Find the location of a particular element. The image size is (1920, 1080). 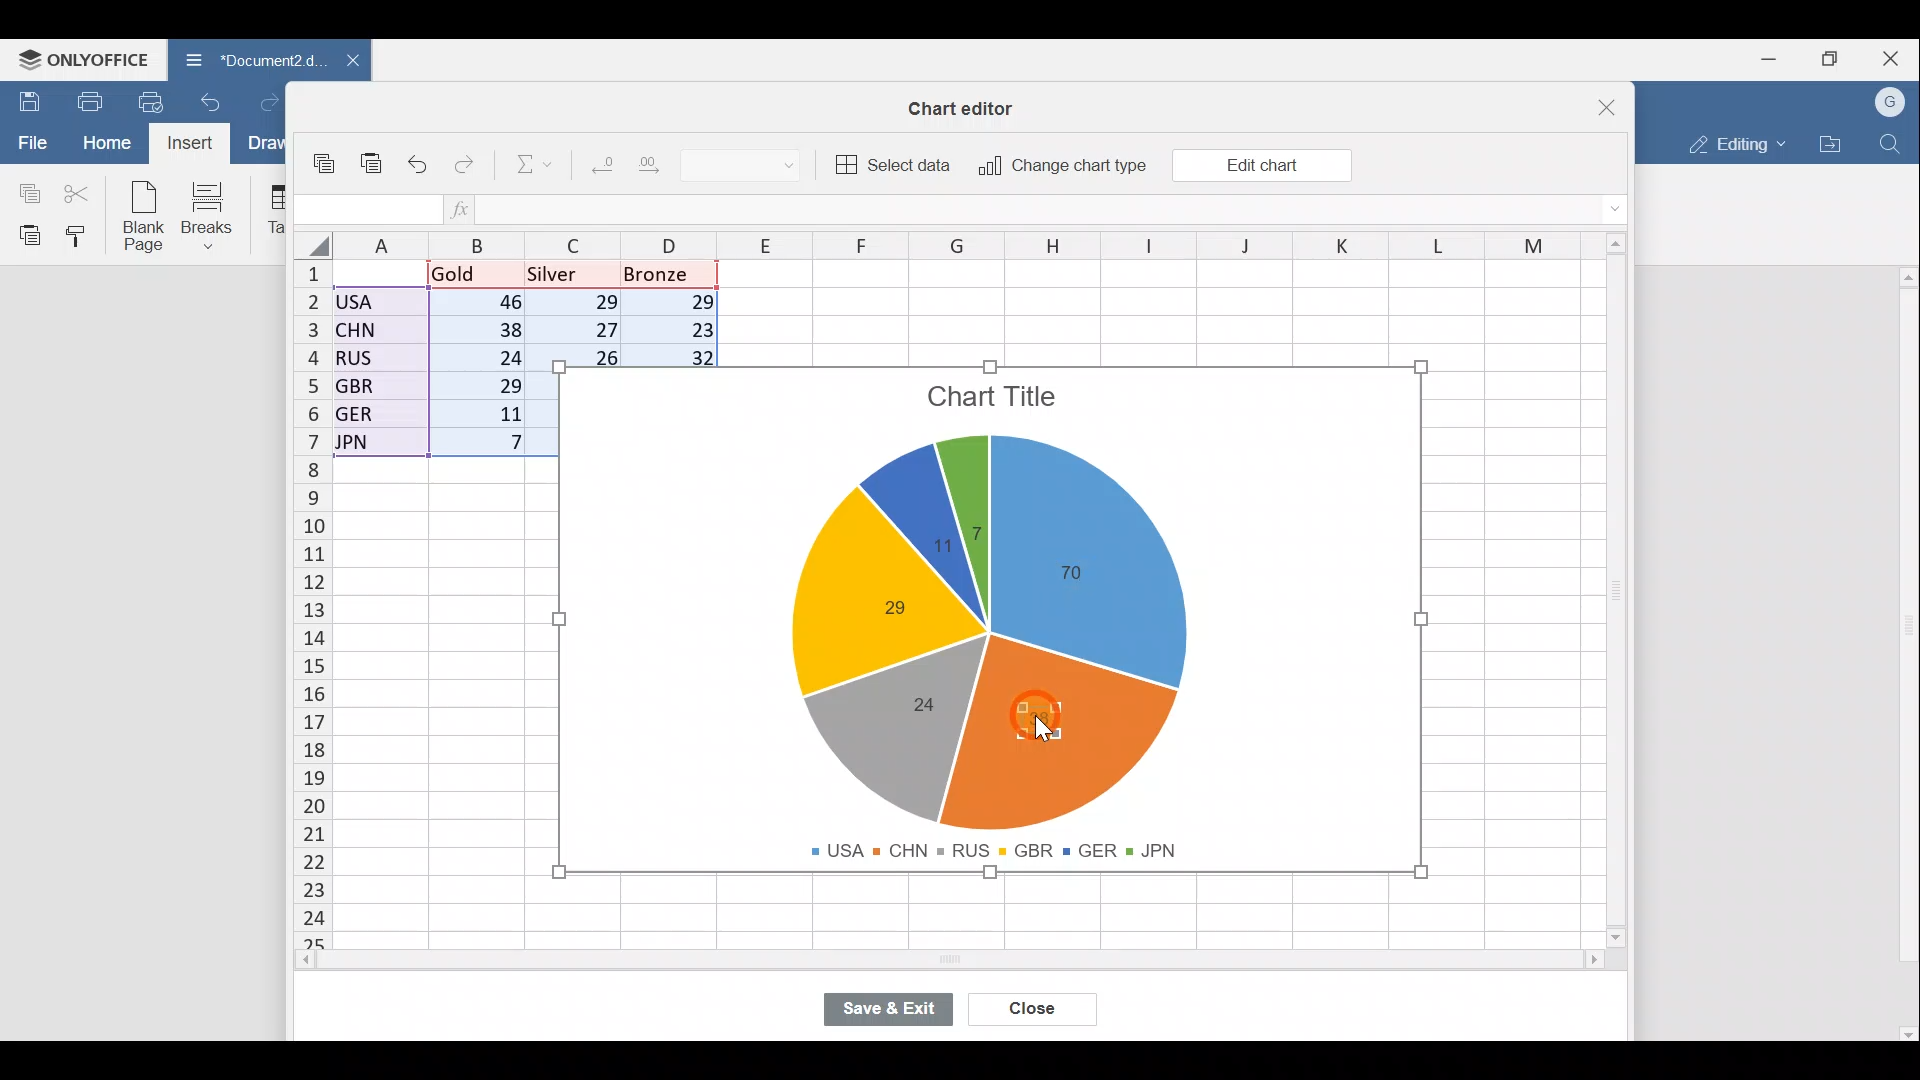

Number format is located at coordinates (749, 162).